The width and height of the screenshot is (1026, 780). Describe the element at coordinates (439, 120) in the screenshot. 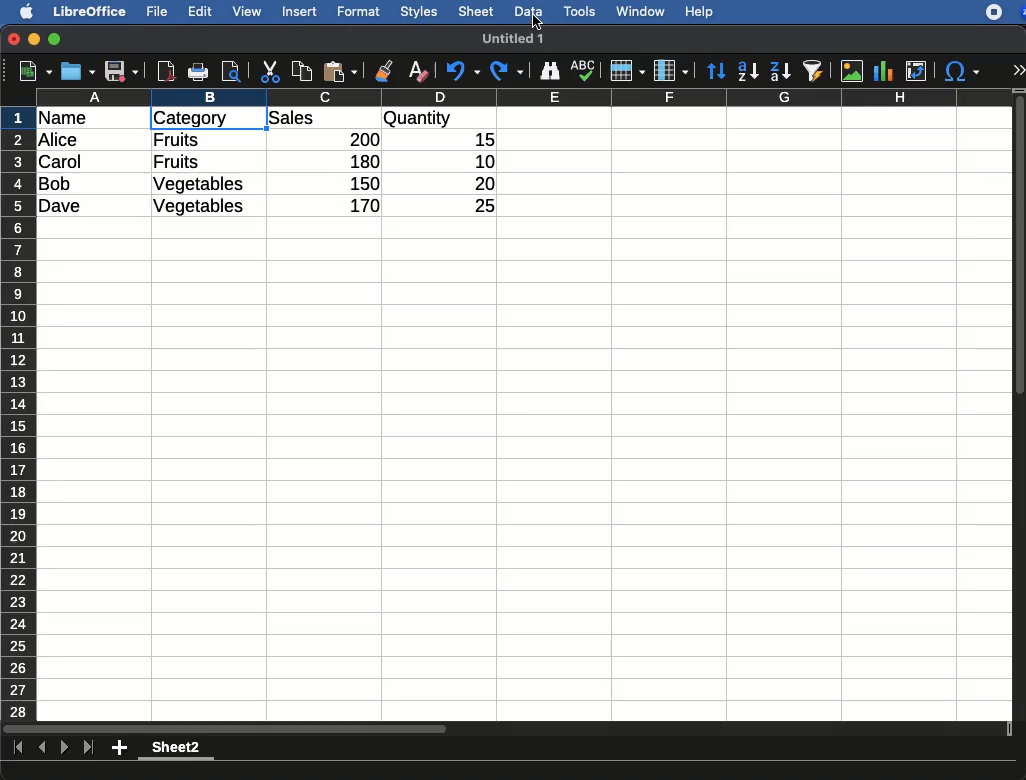

I see `quantity` at that location.